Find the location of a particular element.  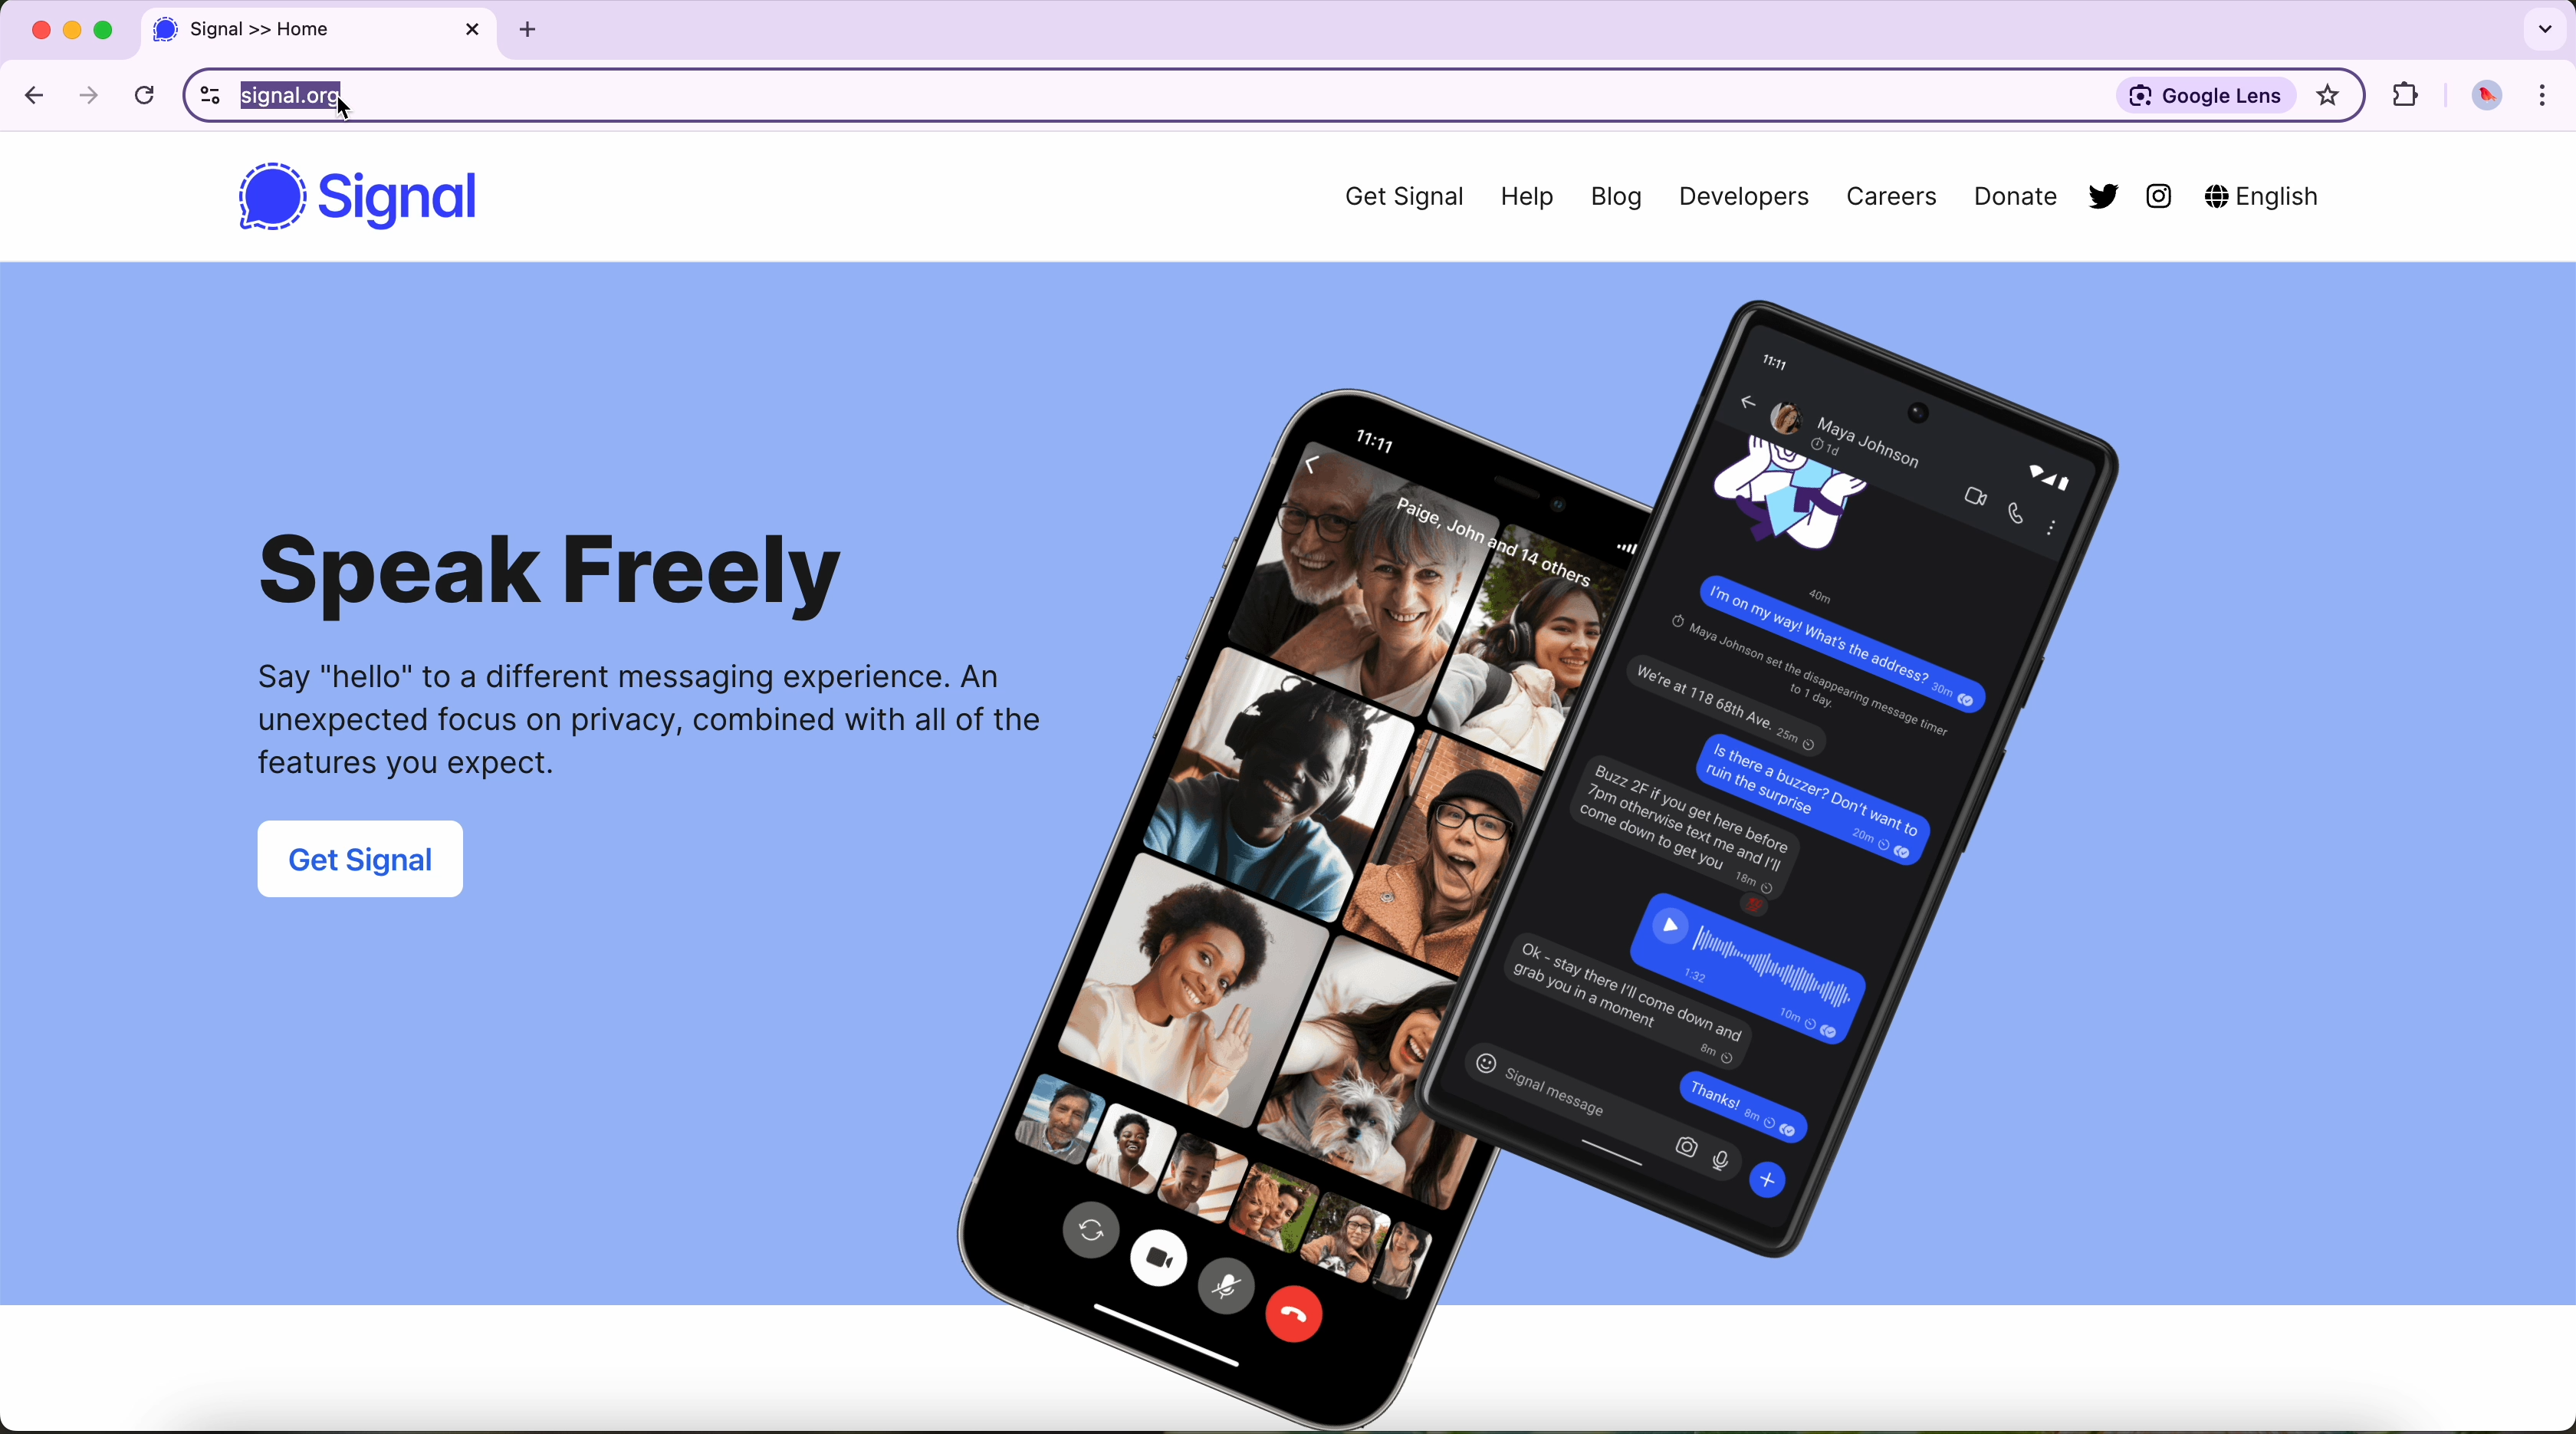

Signal is located at coordinates (411, 203).